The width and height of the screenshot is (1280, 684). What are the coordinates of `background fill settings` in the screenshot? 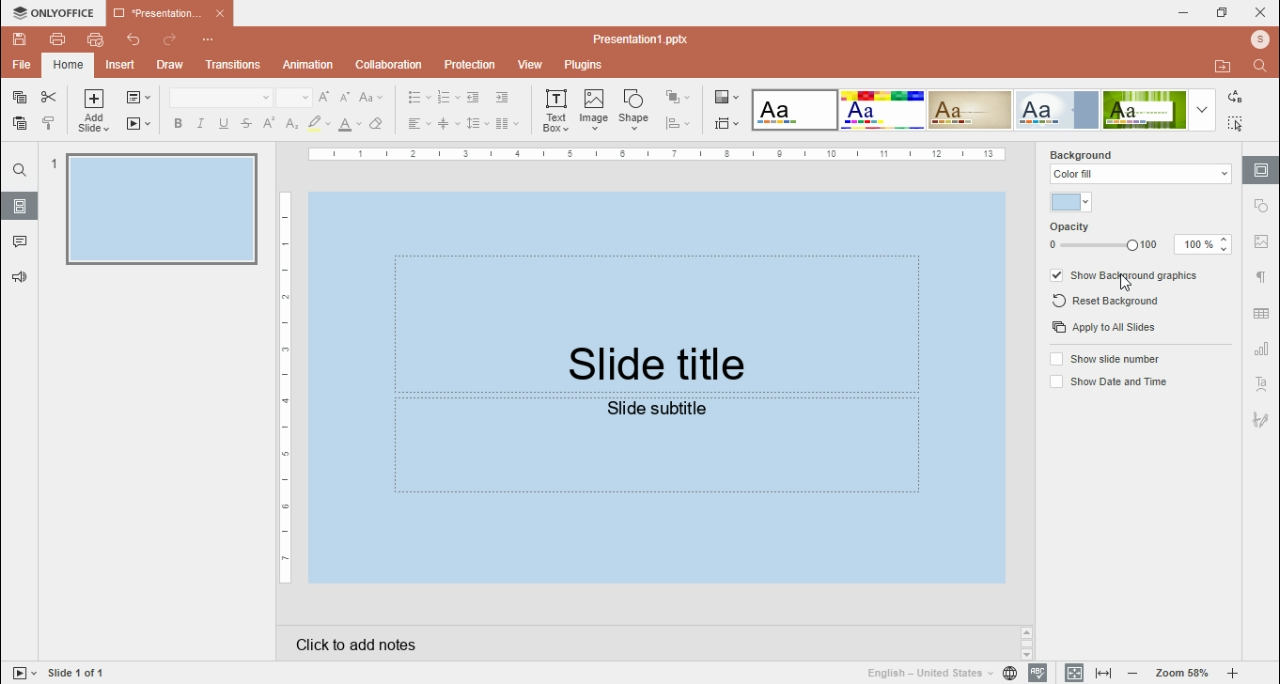 It's located at (1136, 174).